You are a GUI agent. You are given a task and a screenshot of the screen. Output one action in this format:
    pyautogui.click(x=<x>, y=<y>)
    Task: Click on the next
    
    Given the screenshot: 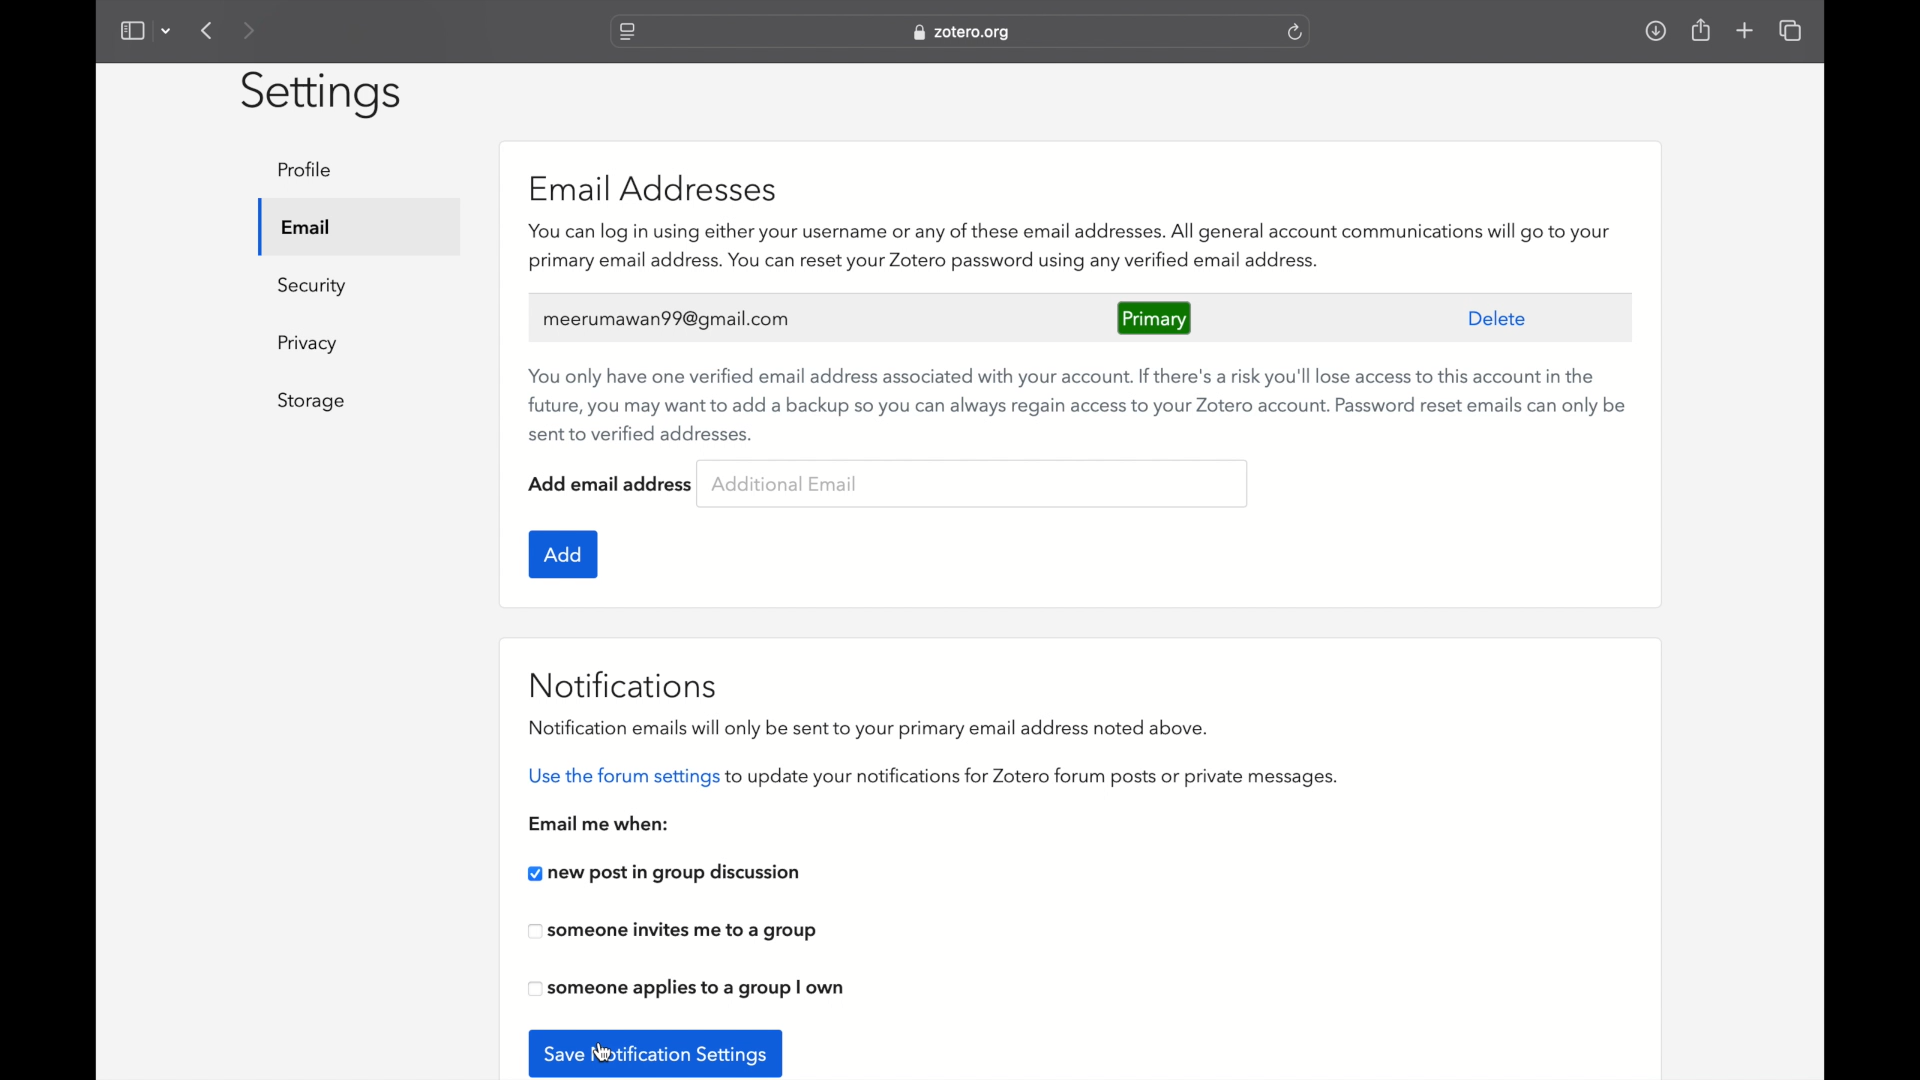 What is the action you would take?
    pyautogui.click(x=248, y=30)
    